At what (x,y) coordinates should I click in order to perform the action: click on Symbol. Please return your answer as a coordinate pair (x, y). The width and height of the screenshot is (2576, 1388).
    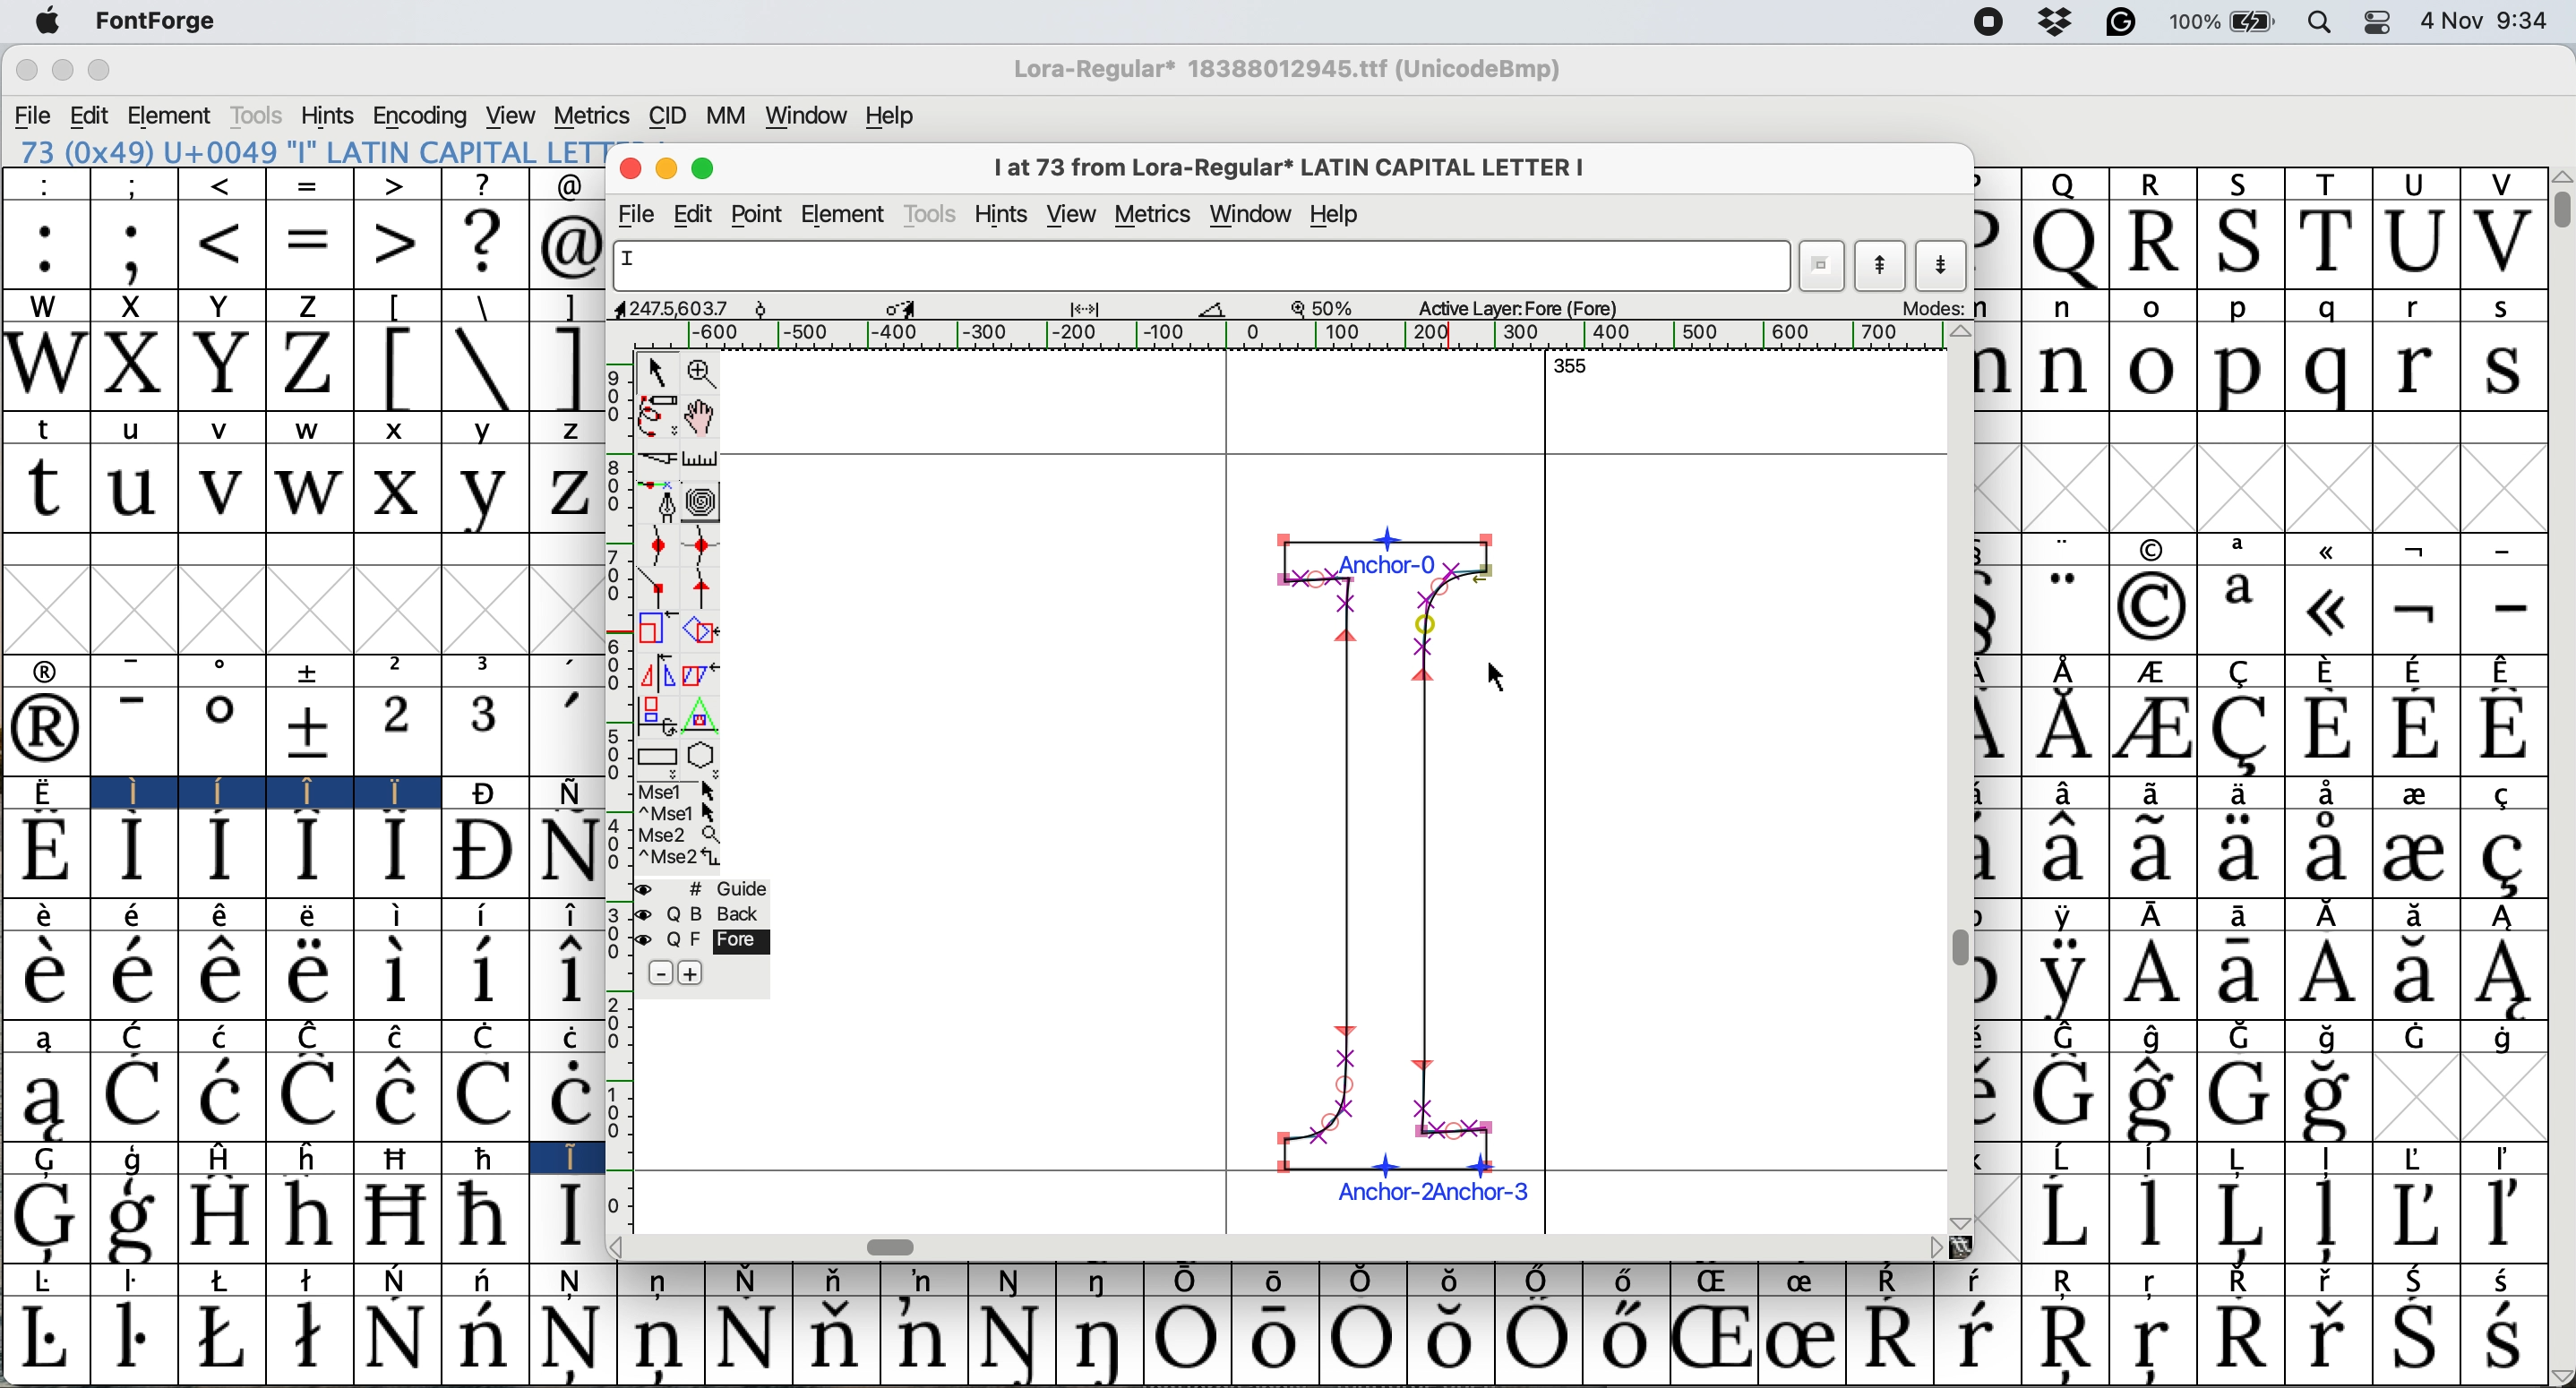
    Looking at the image, I should click on (2325, 729).